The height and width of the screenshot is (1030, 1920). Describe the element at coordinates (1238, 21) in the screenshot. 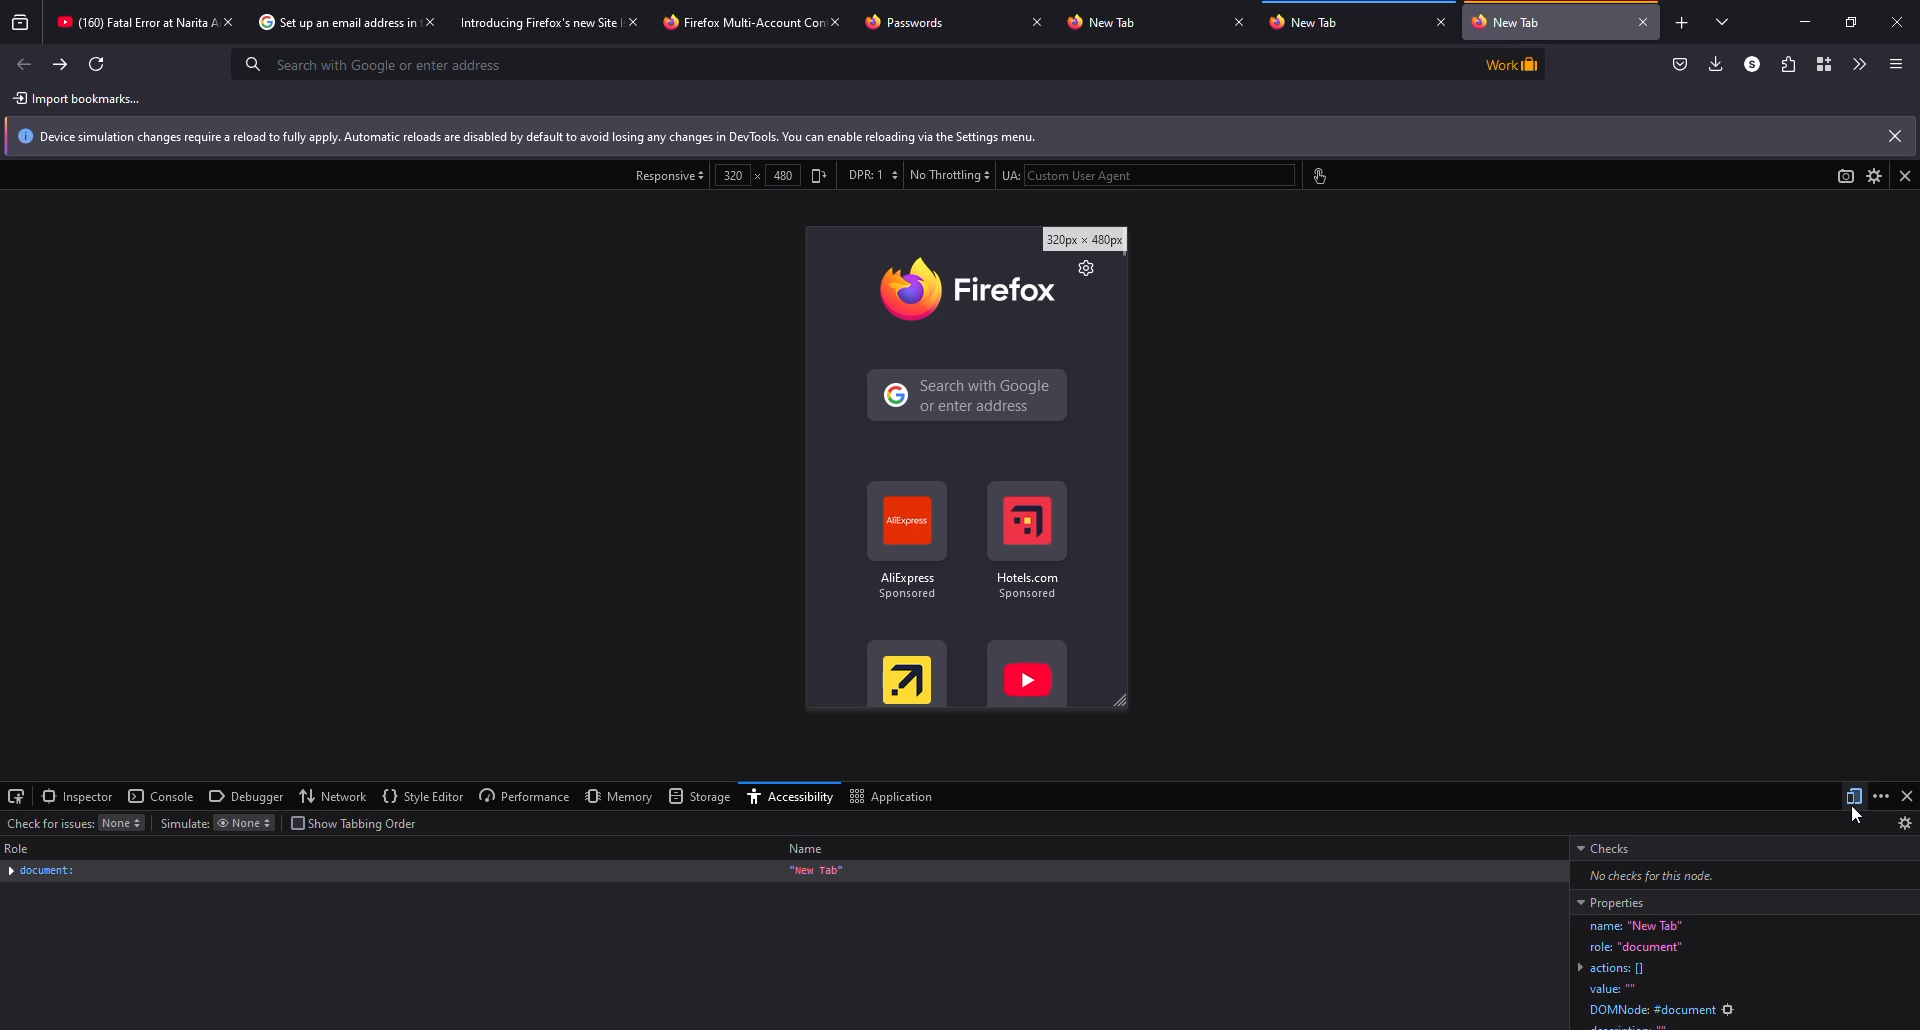

I see `close` at that location.